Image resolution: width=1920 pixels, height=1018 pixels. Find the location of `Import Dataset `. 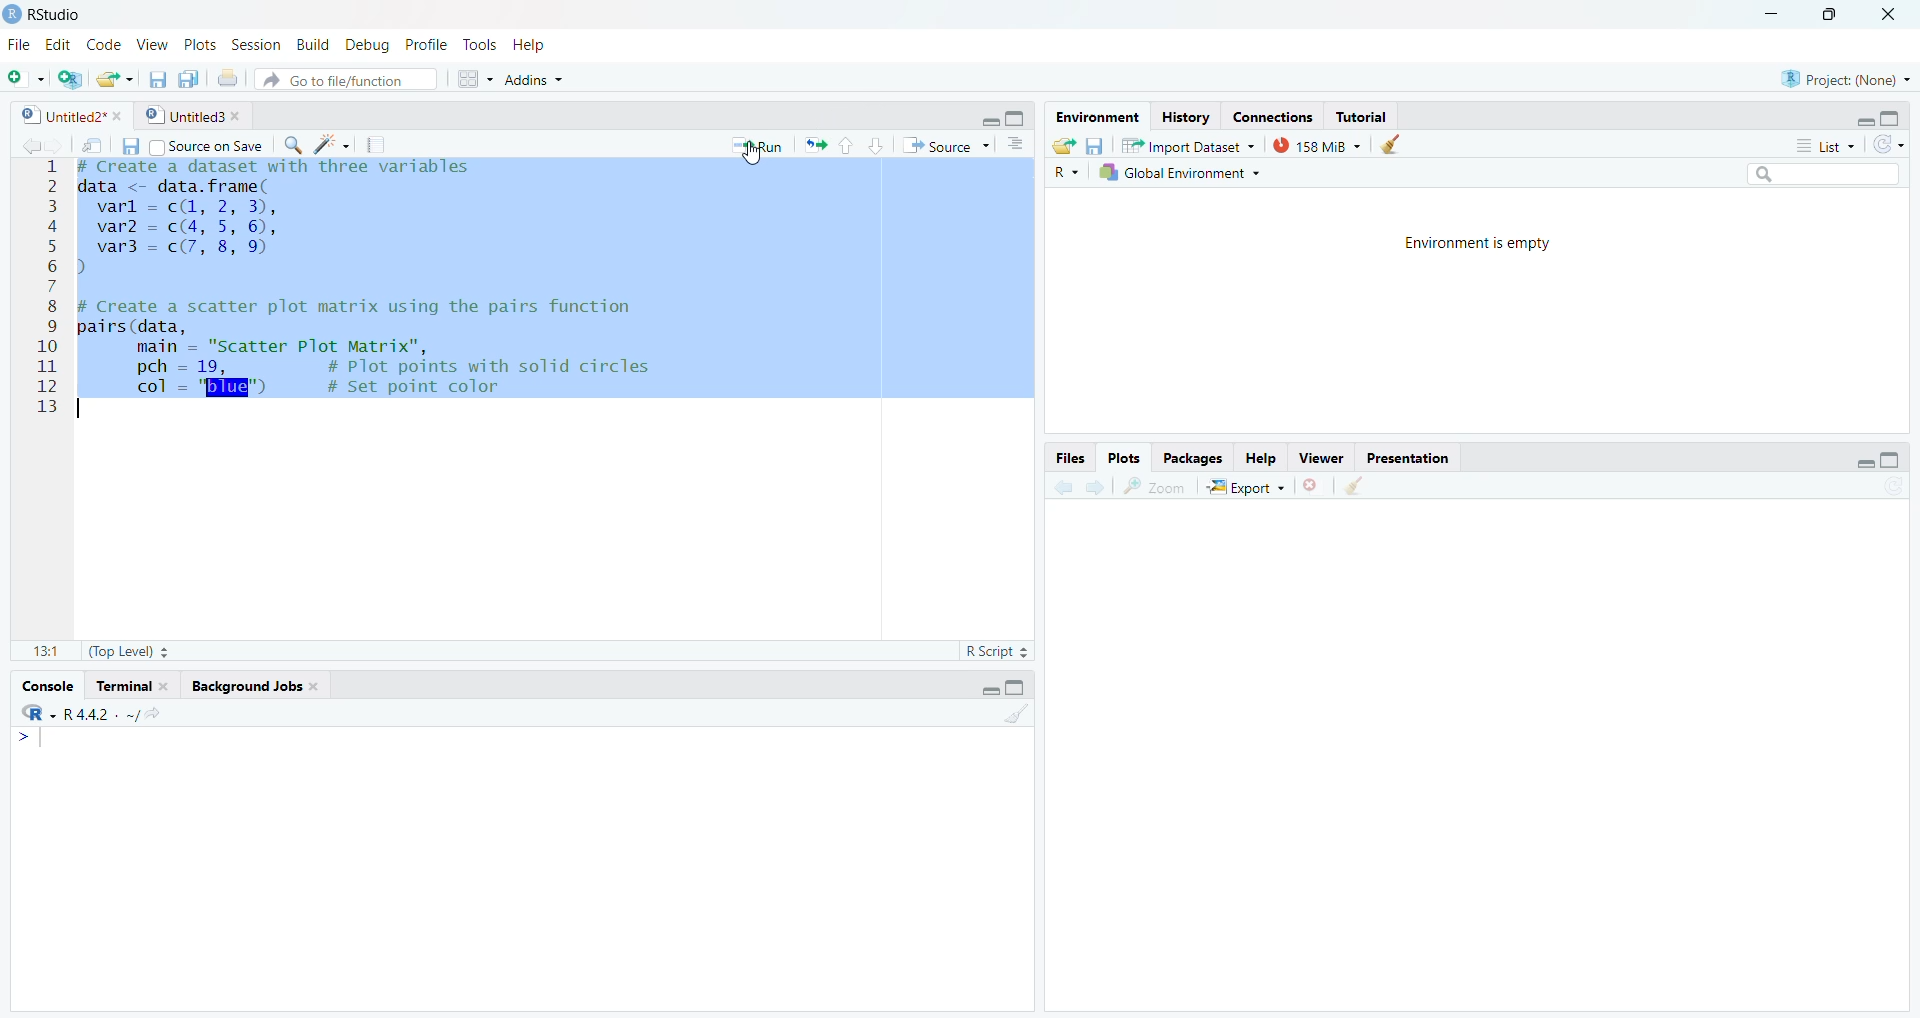

Import Dataset  is located at coordinates (1195, 143).